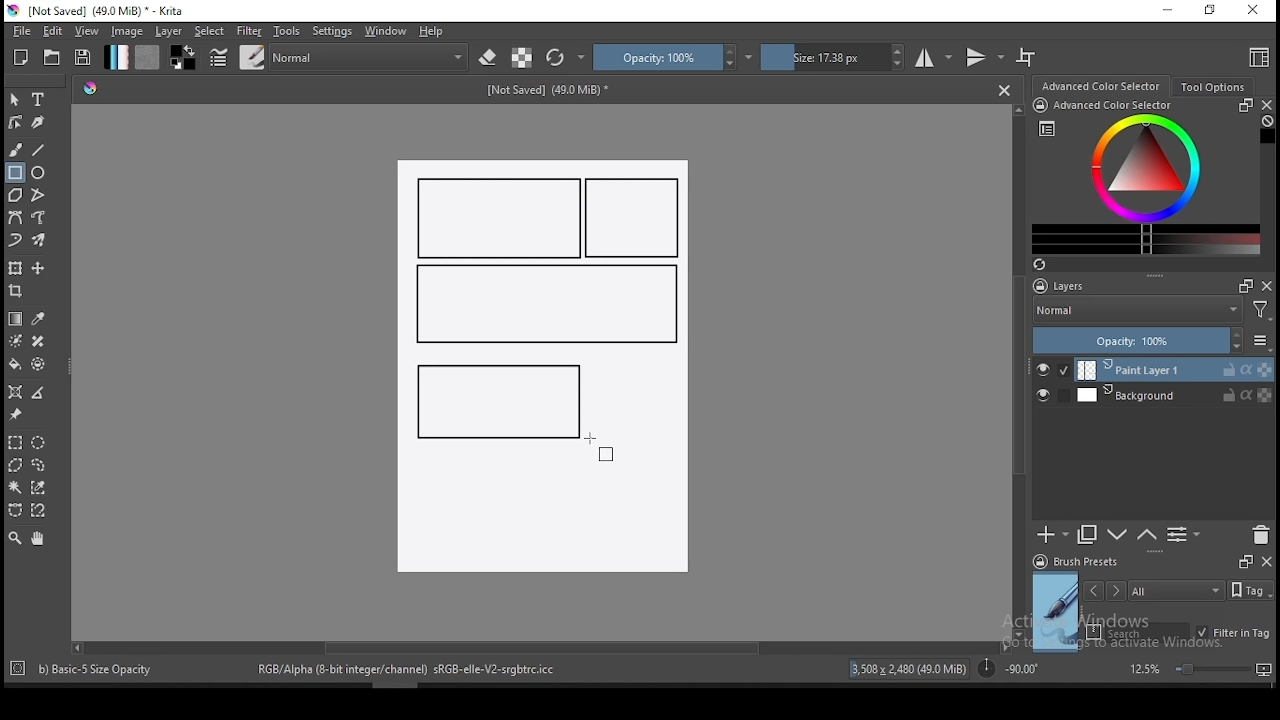 The image size is (1280, 720). What do you see at coordinates (14, 415) in the screenshot?
I see `reference images tool` at bounding box center [14, 415].